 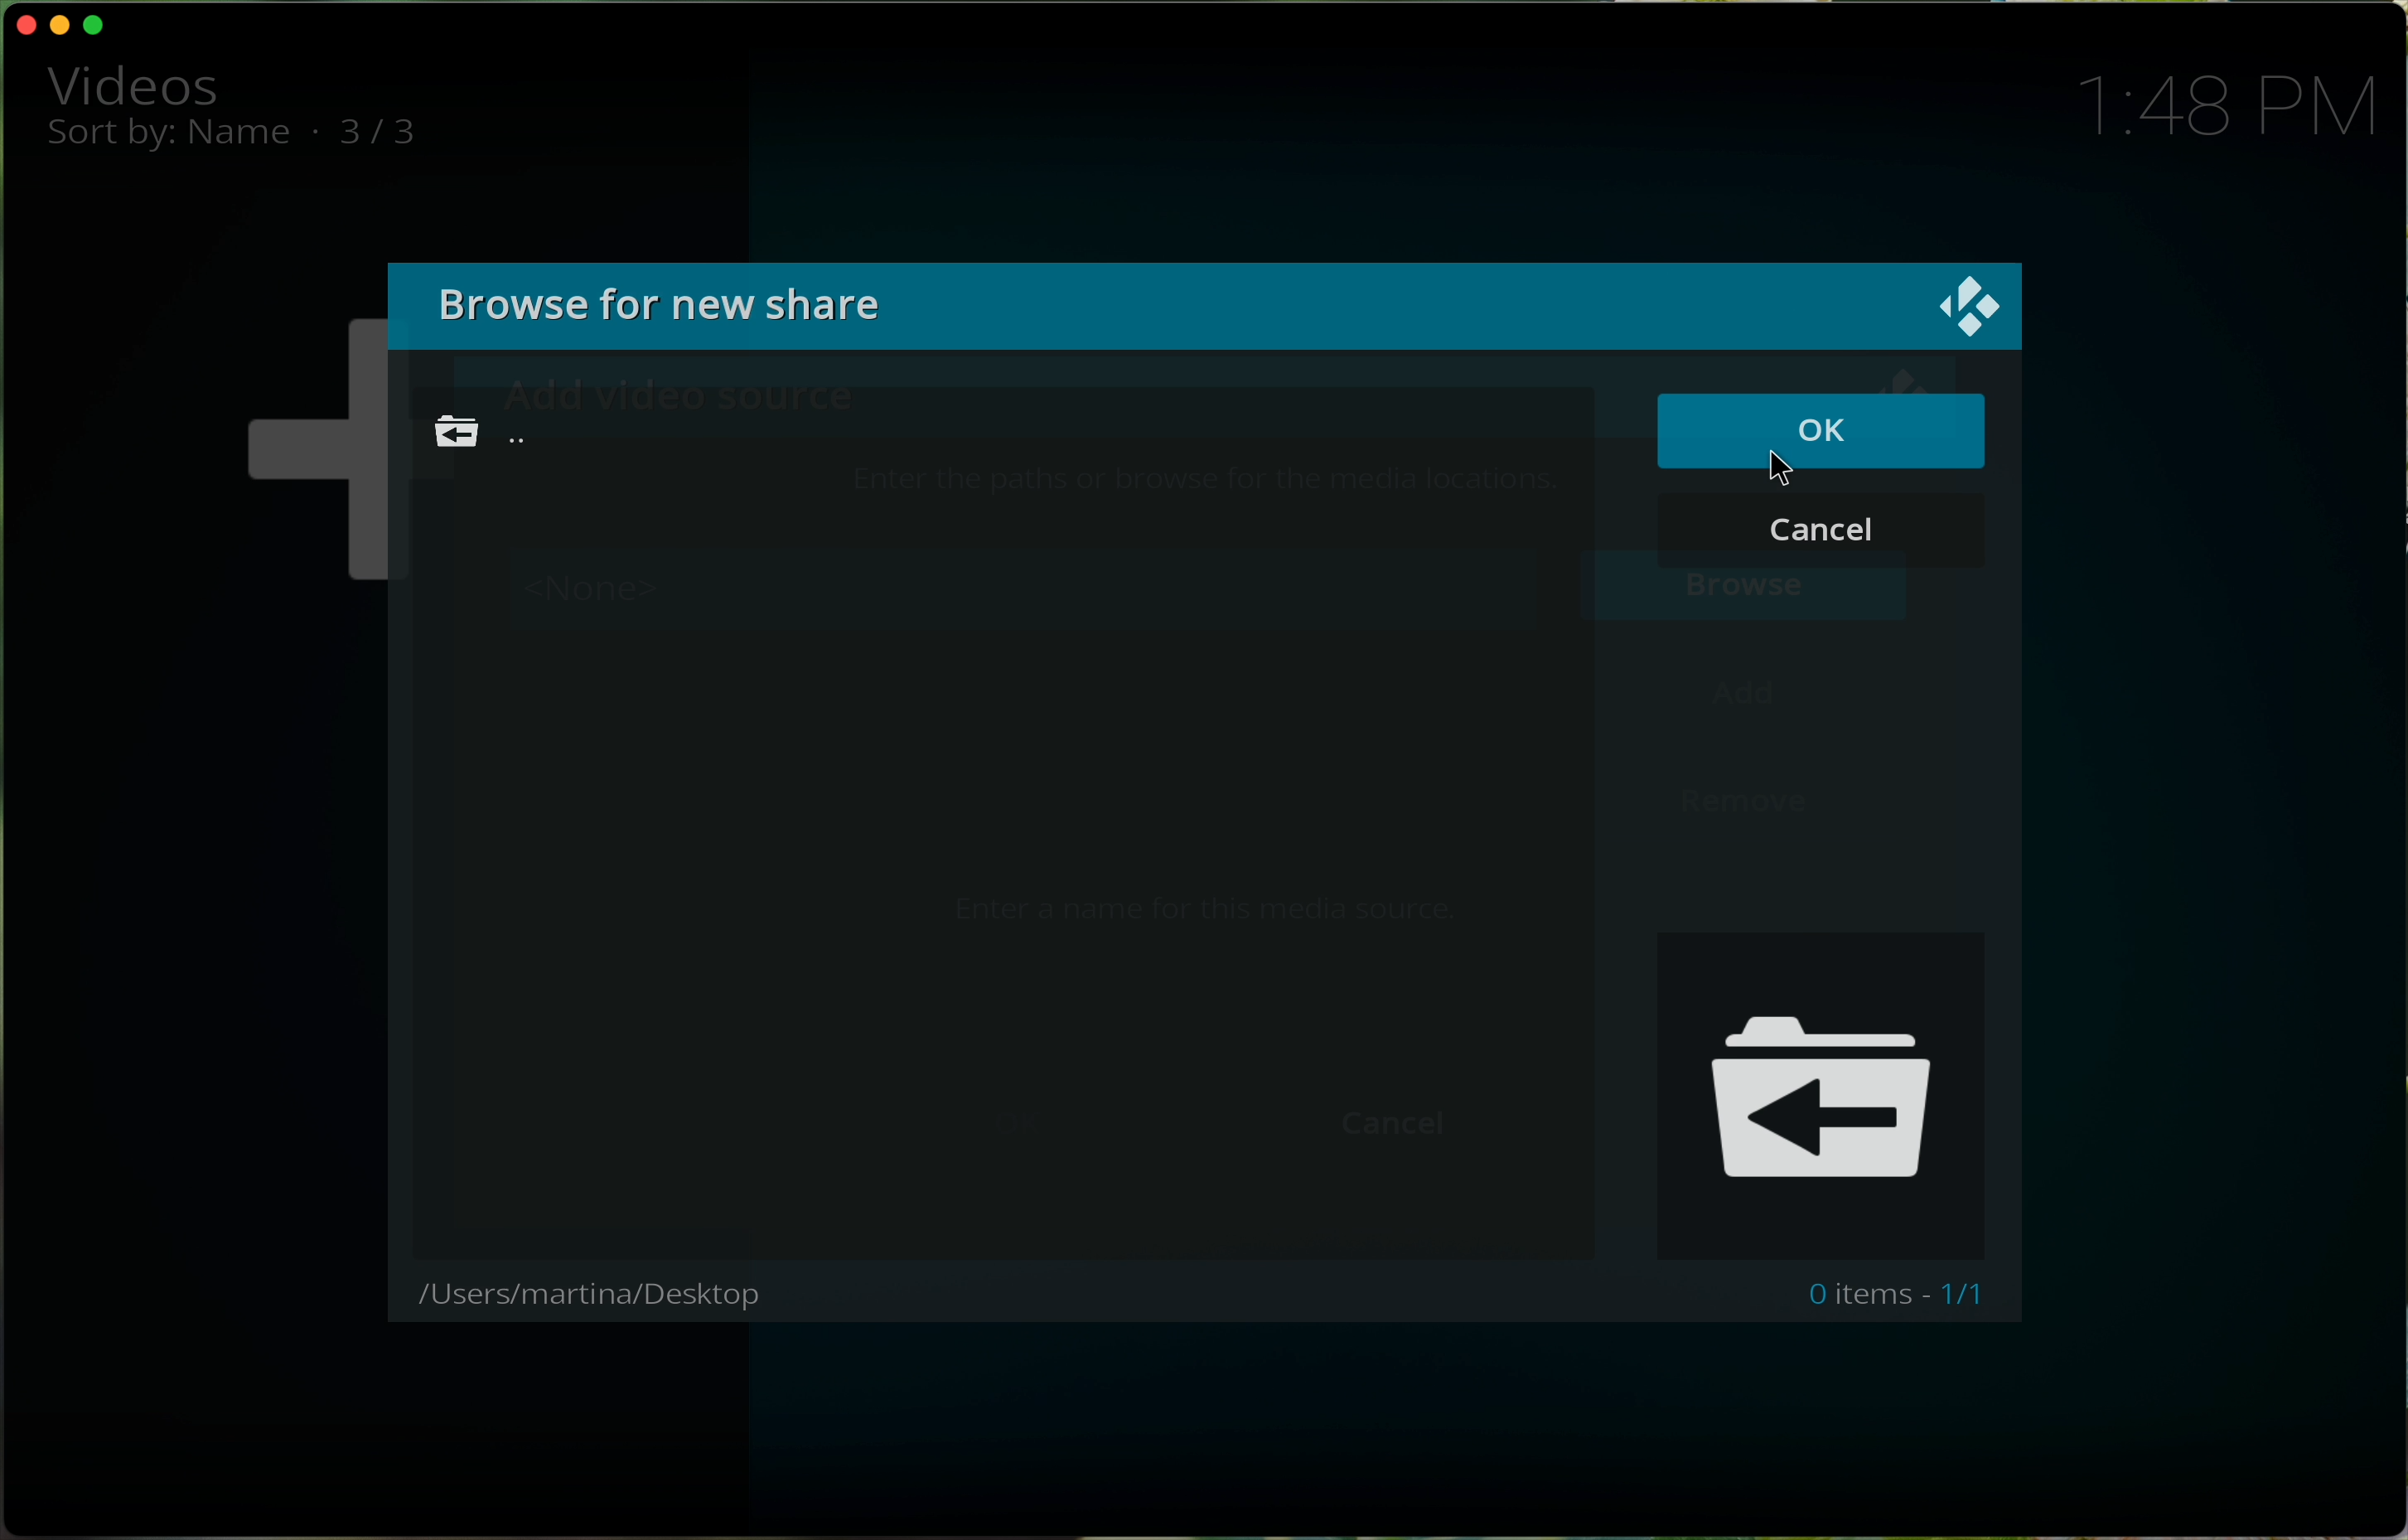 What do you see at coordinates (64, 23) in the screenshot?
I see `minimise` at bounding box center [64, 23].